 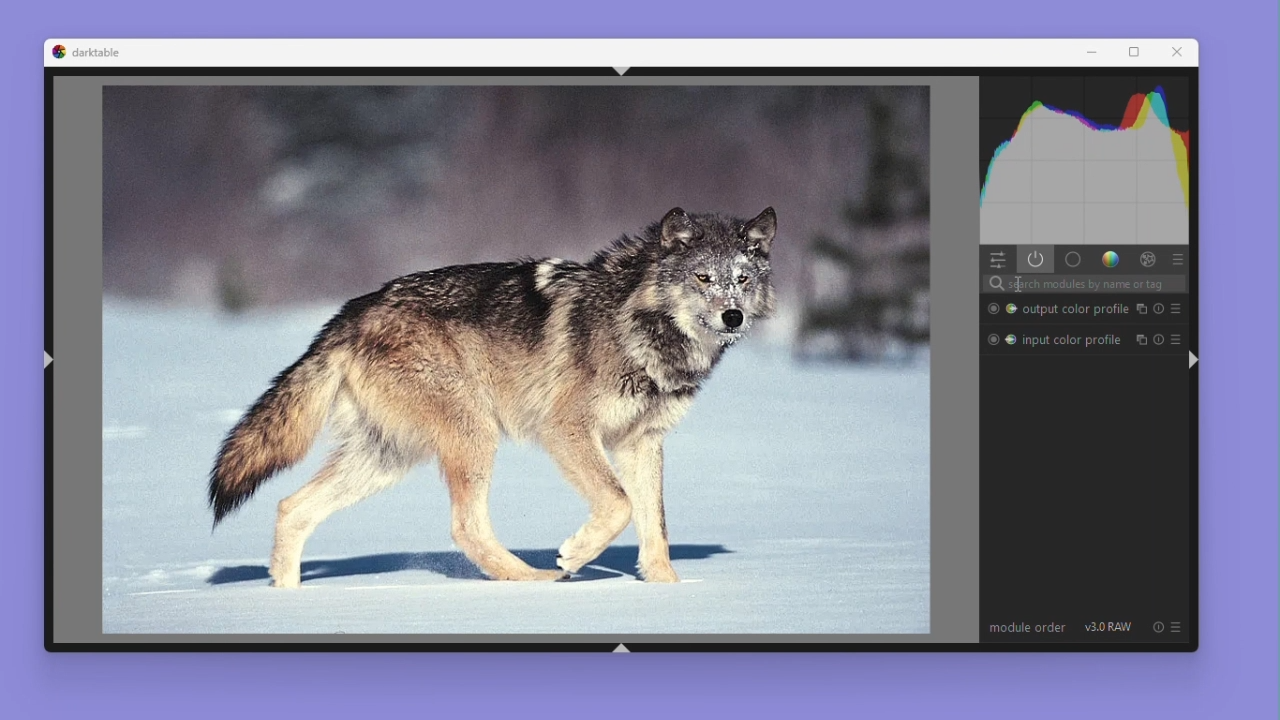 I want to click on Reset, so click(x=1159, y=336).